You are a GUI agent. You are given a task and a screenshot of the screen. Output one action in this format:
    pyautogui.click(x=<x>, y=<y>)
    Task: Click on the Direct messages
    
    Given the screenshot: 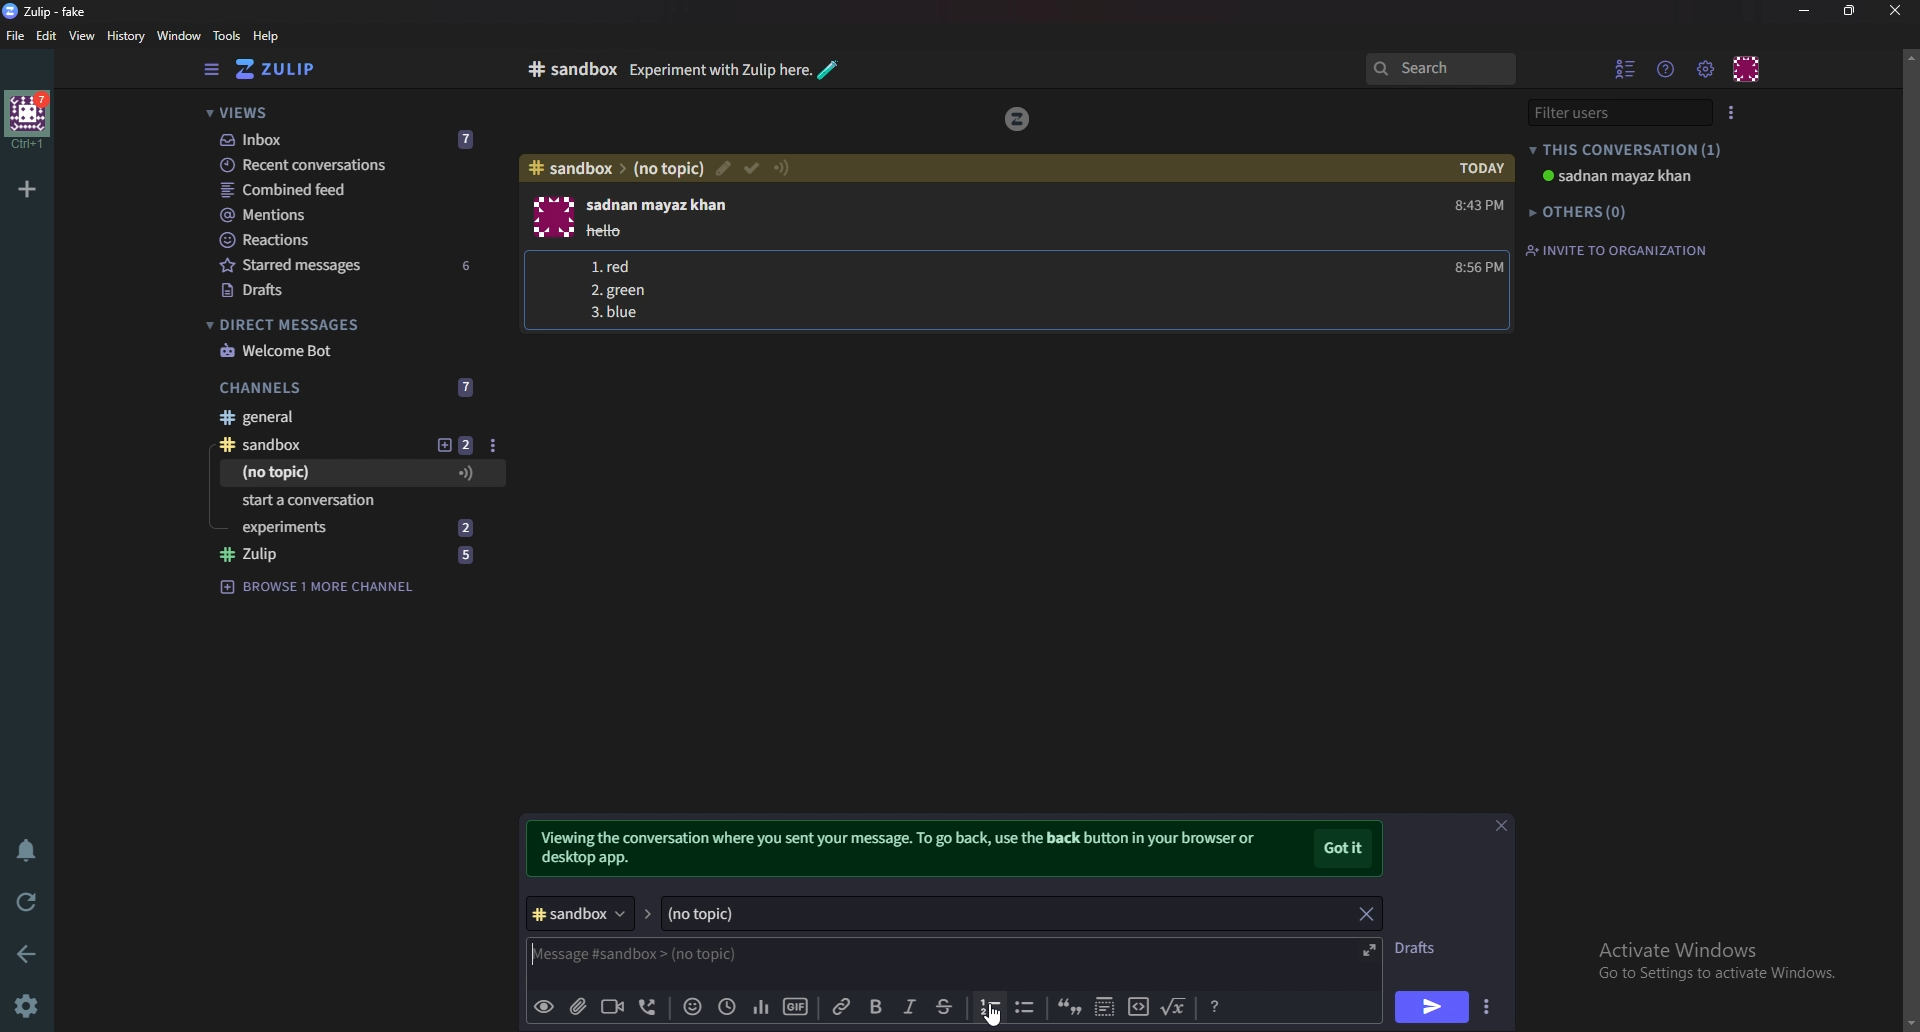 What is the action you would take?
    pyautogui.click(x=340, y=325)
    